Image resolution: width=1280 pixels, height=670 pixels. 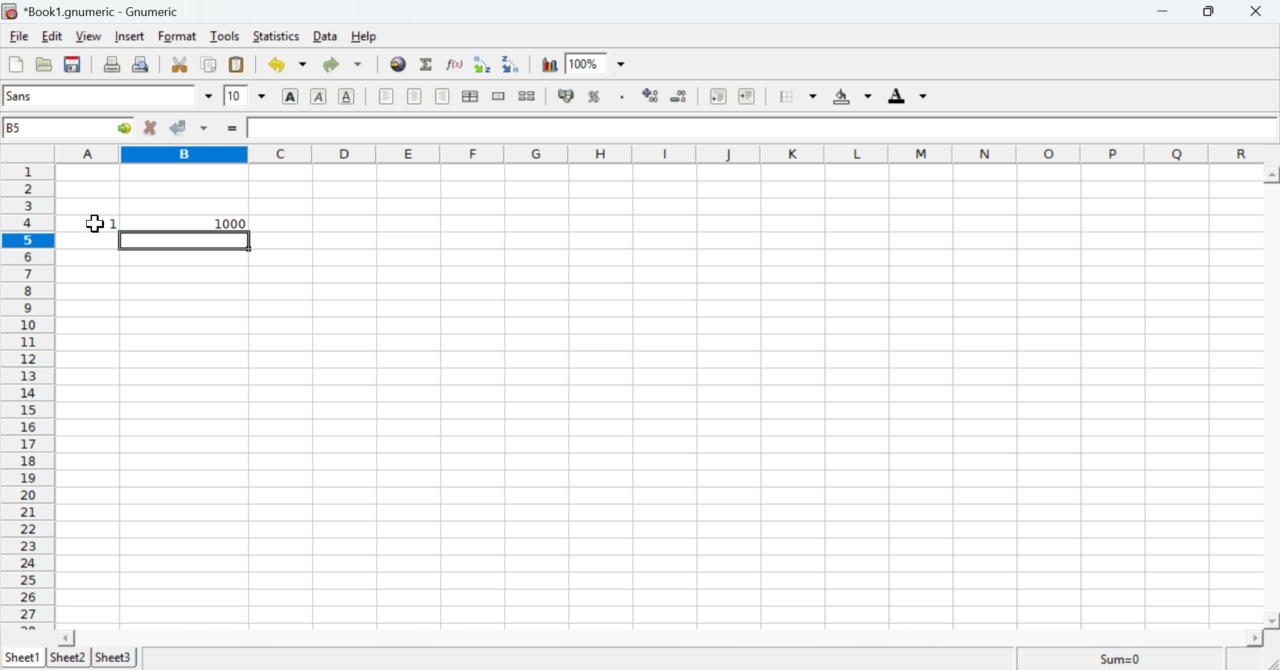 I want to click on Open a file, so click(x=46, y=65).